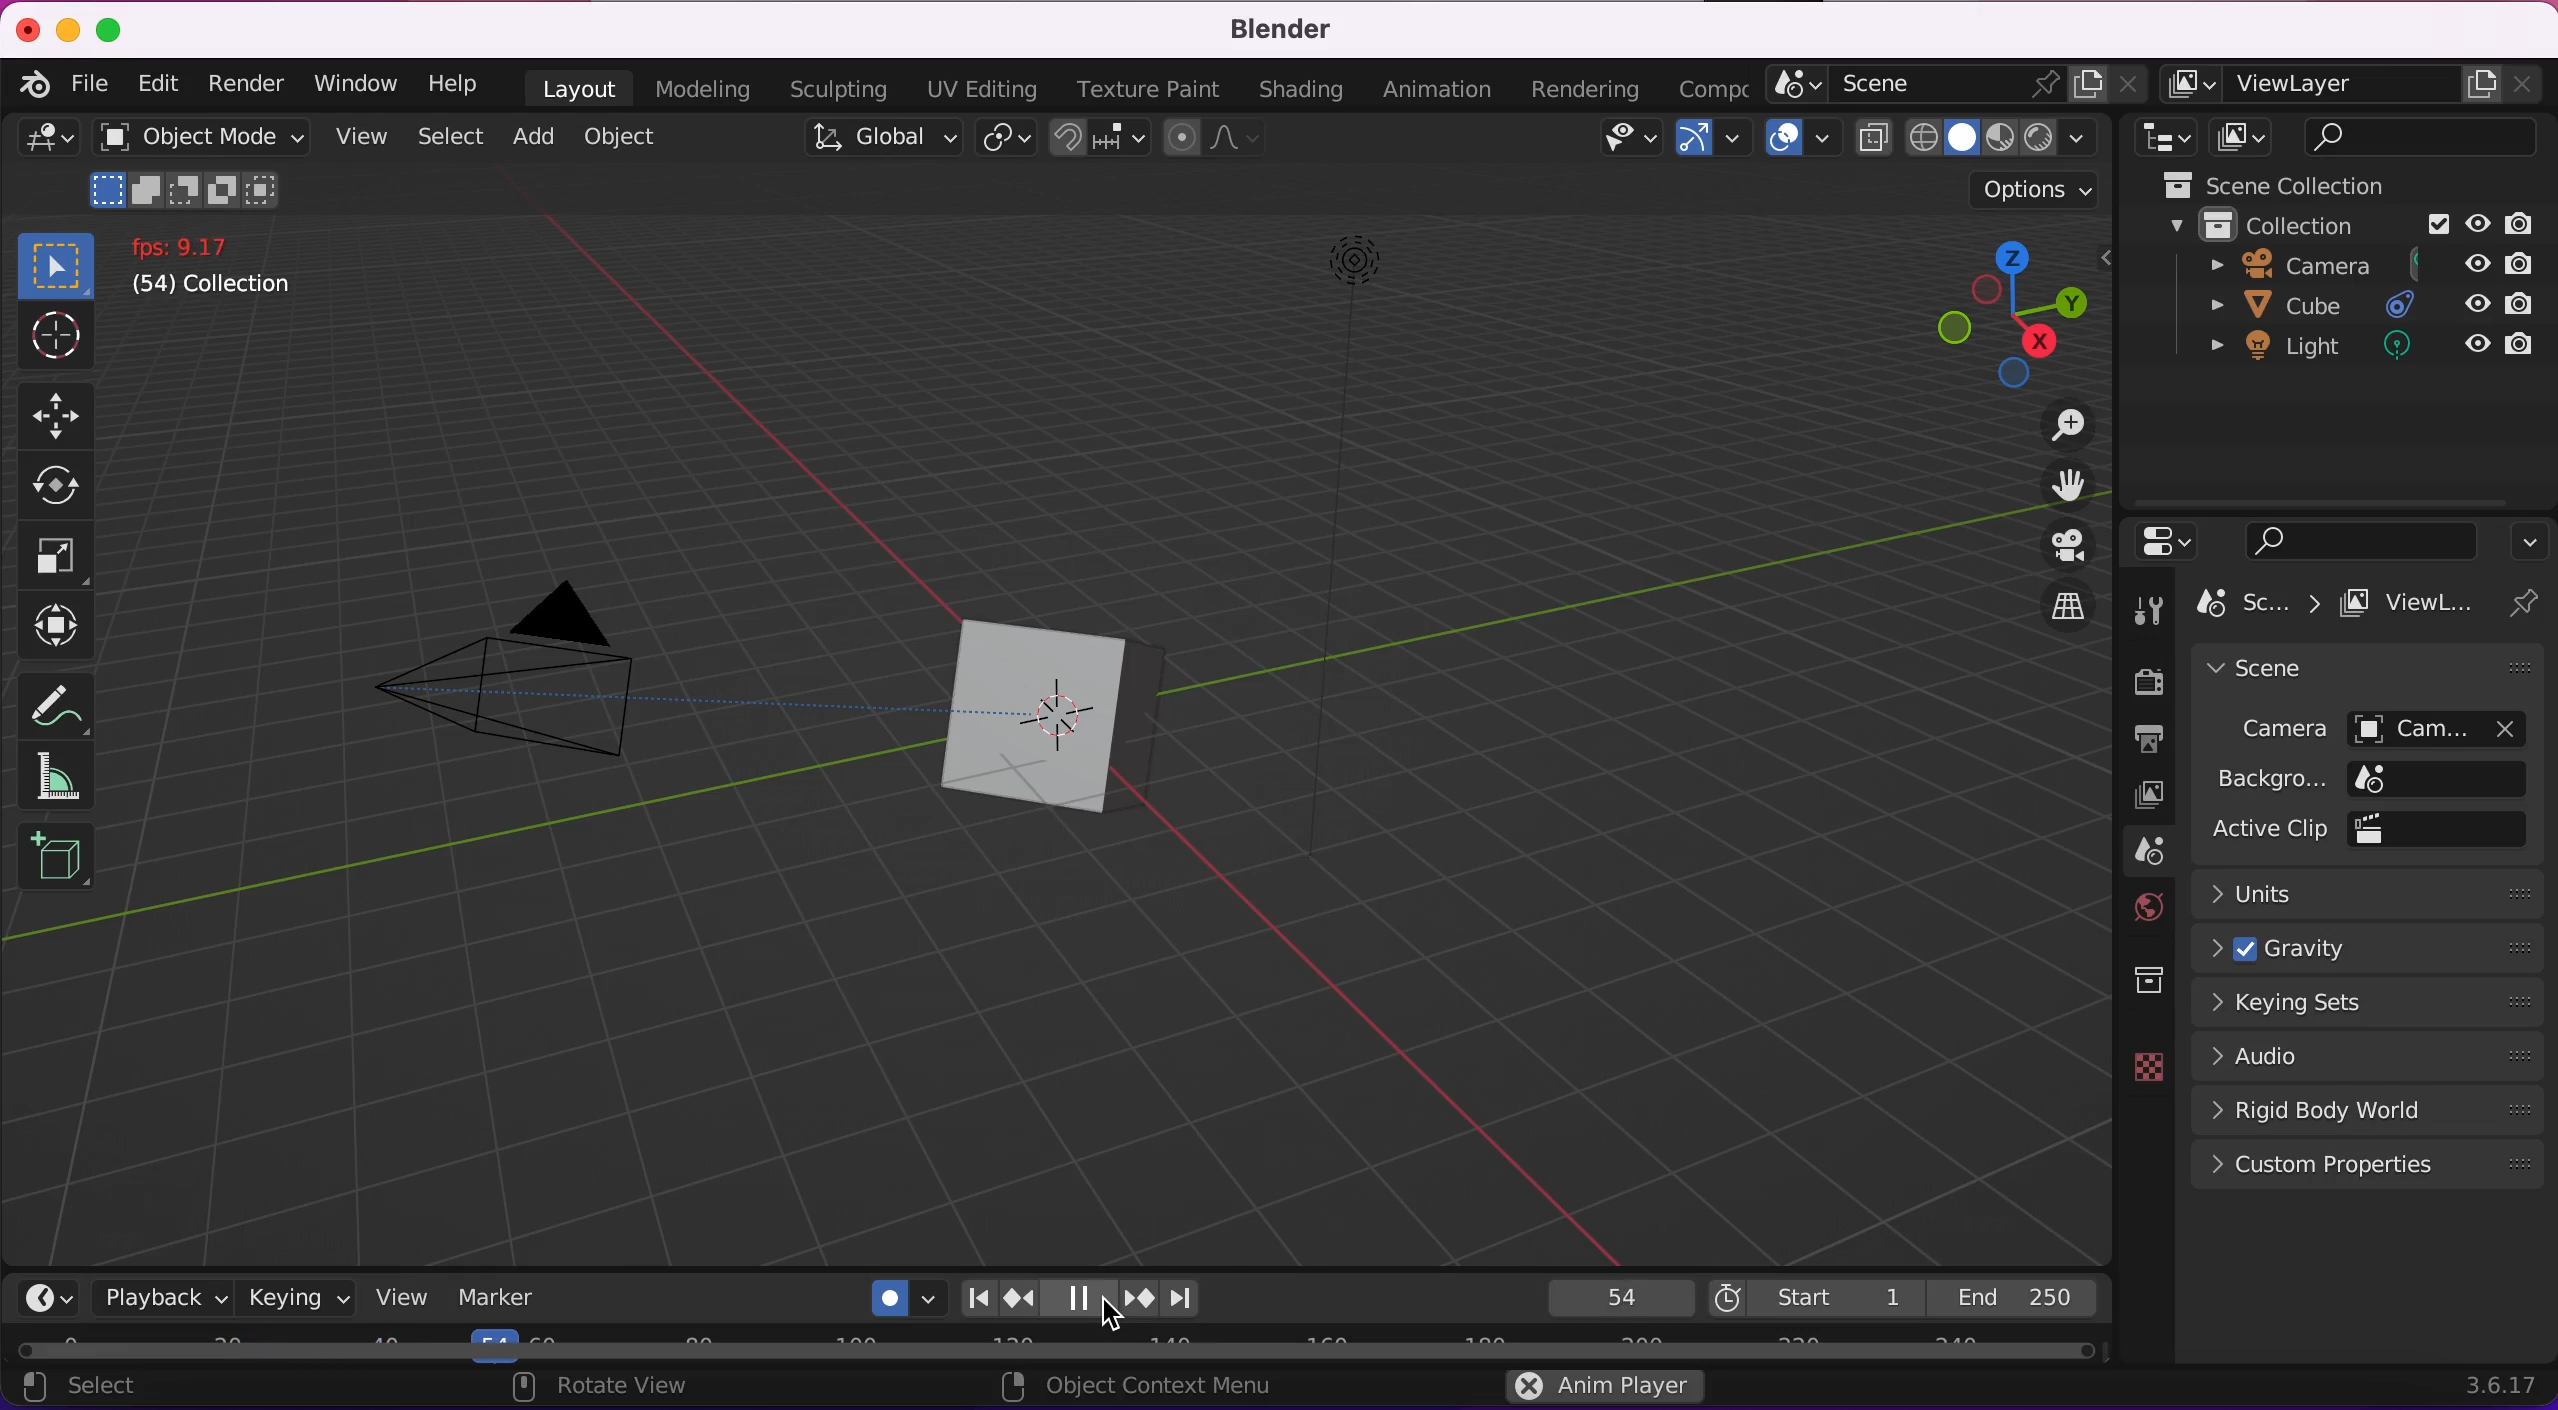 The height and width of the screenshot is (1410, 2558). What do you see at coordinates (2243, 137) in the screenshot?
I see `display mode` at bounding box center [2243, 137].